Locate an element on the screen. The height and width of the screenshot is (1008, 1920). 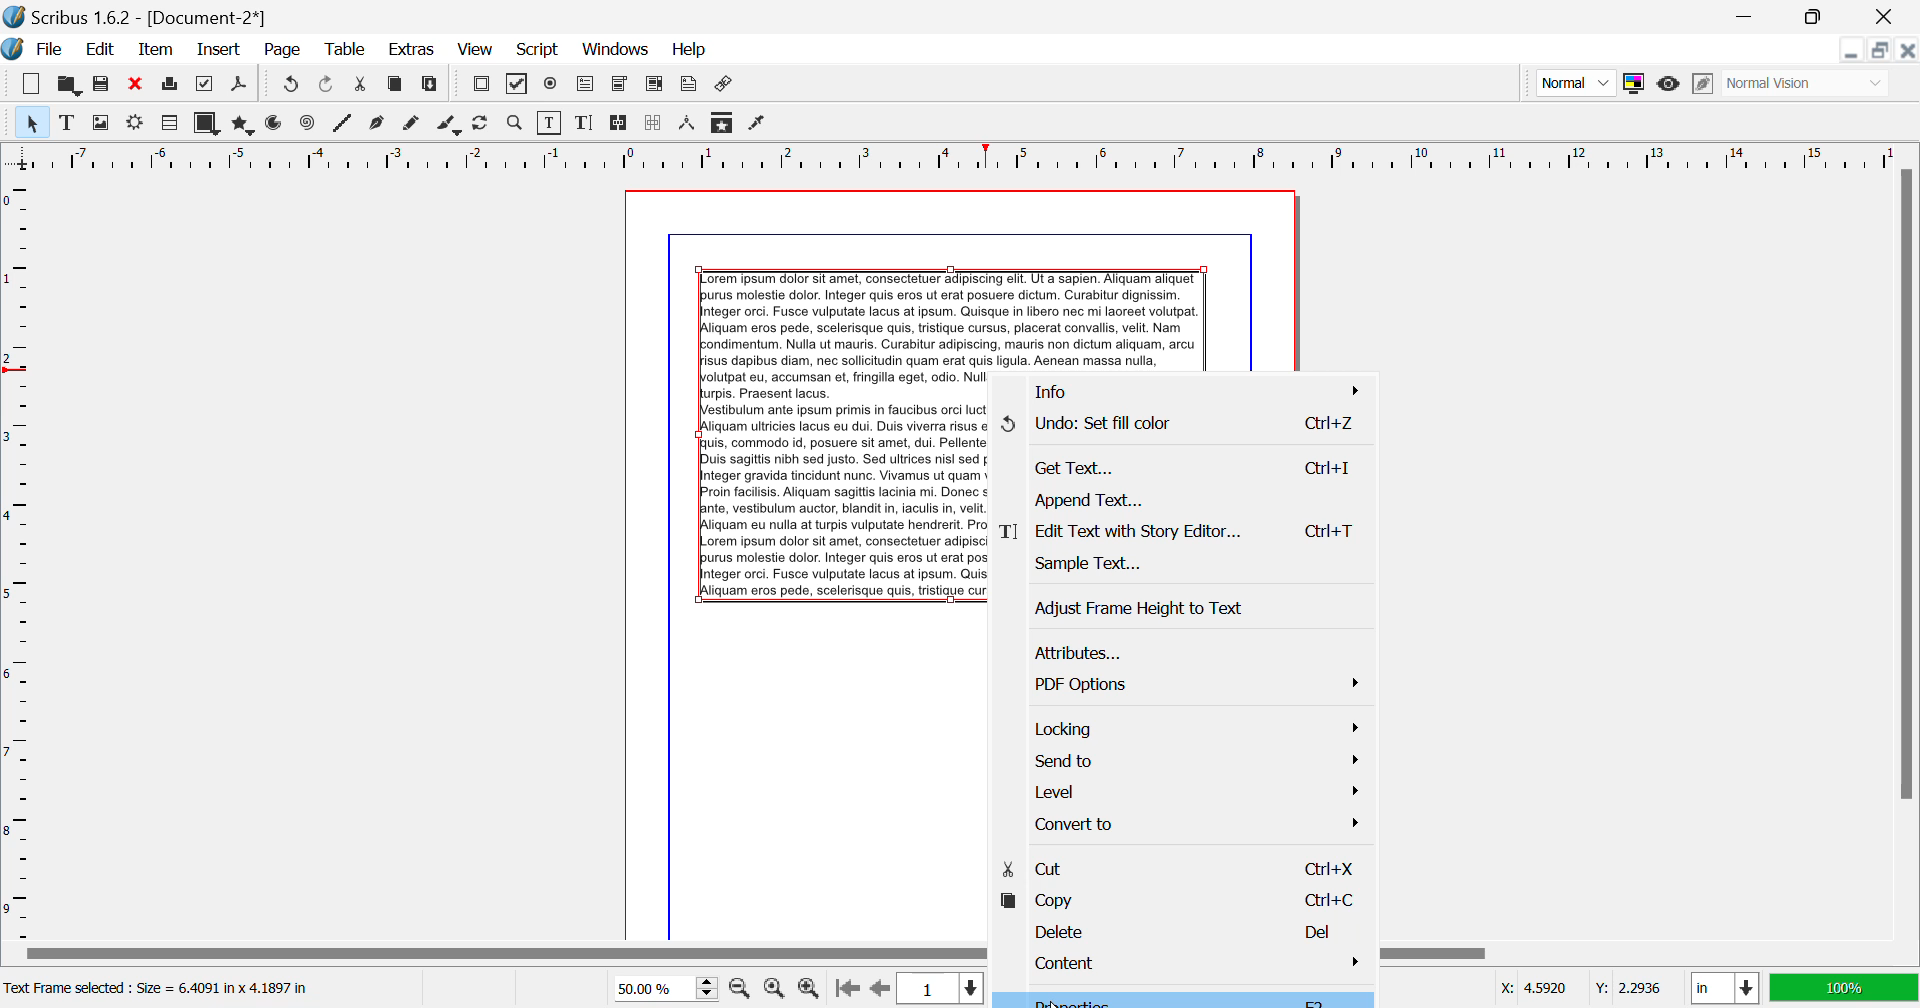
Eyedropper is located at coordinates (758, 125).